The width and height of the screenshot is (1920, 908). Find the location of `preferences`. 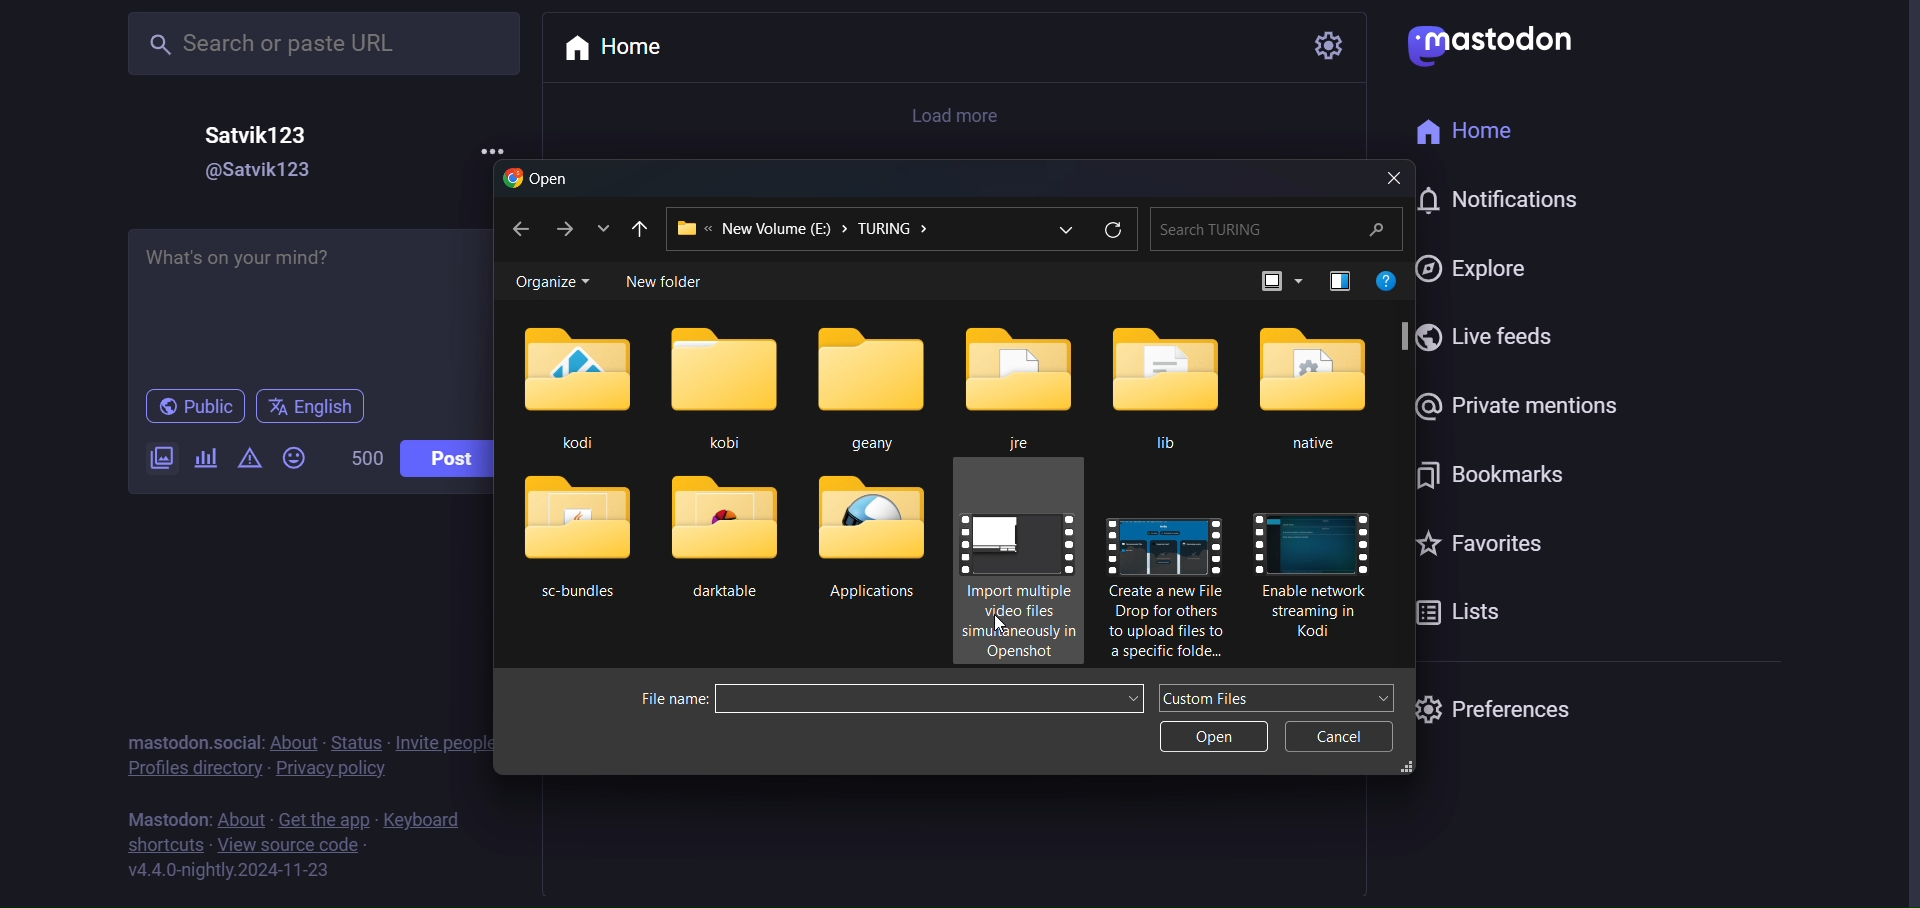

preferences is located at coordinates (1498, 708).